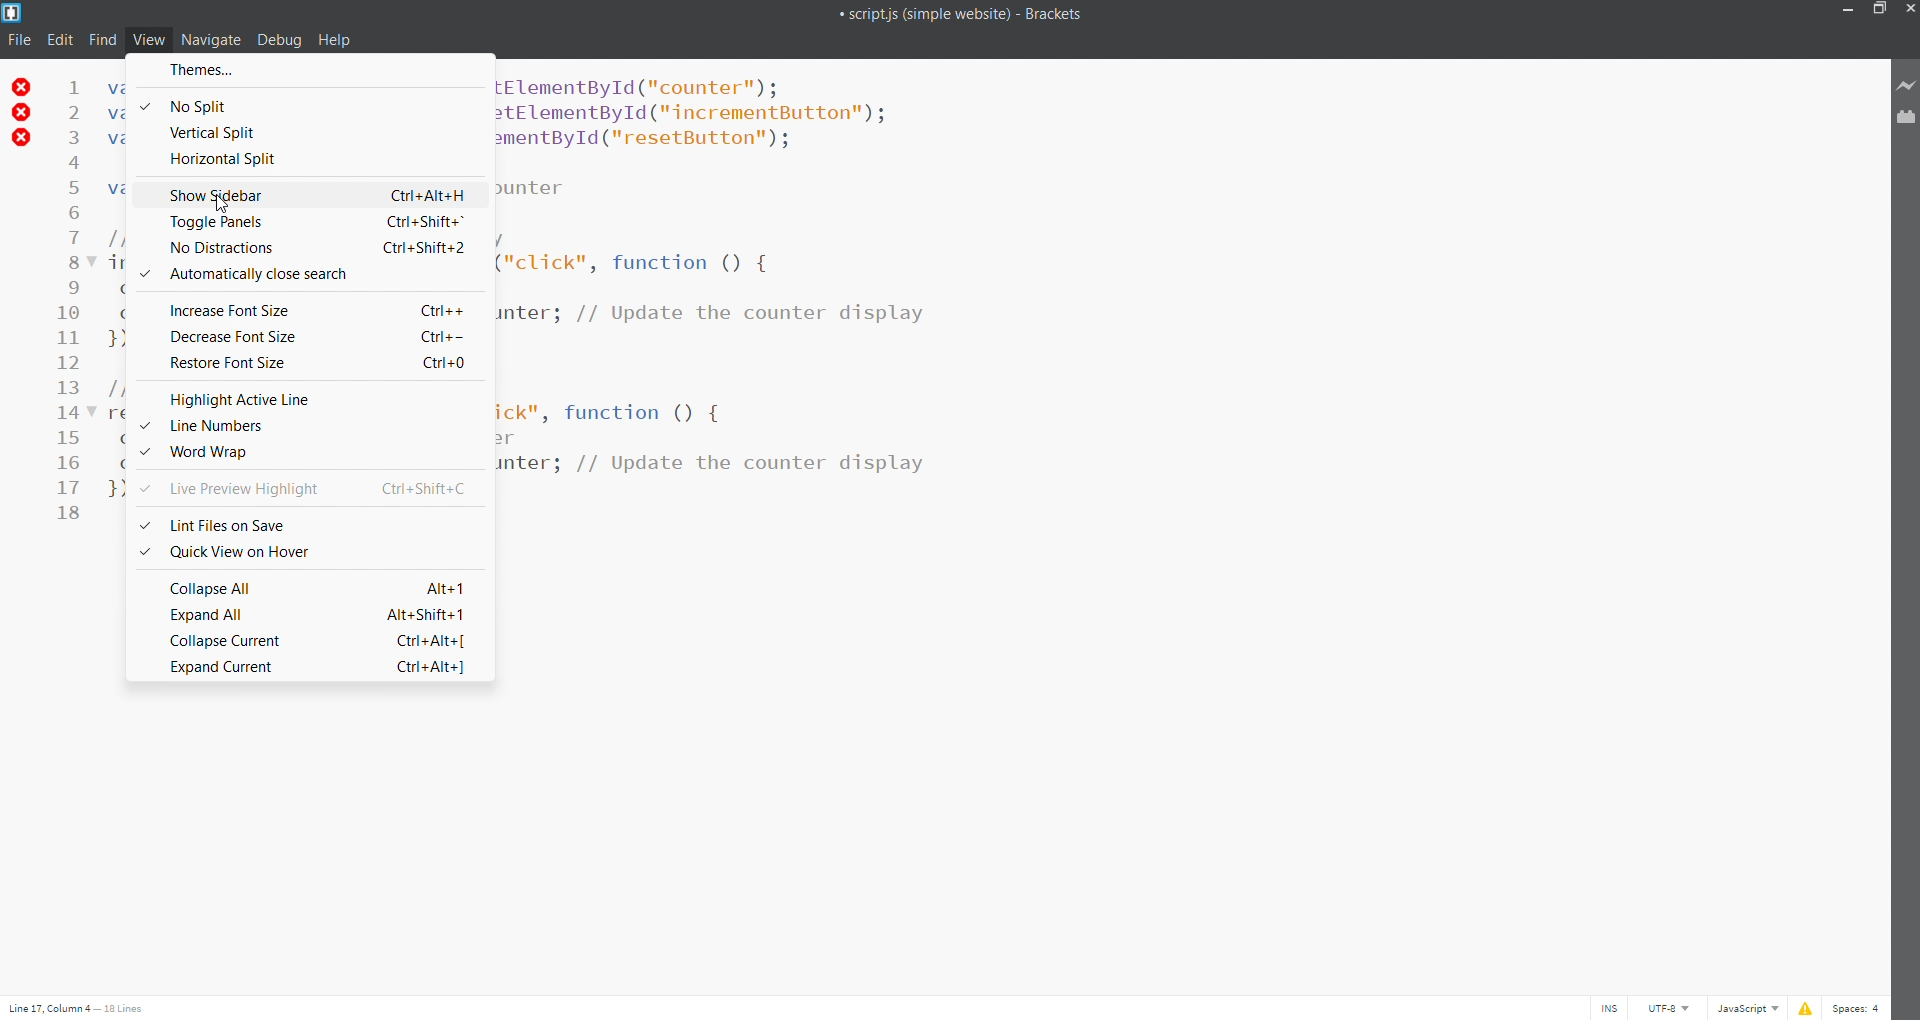 This screenshot has height=1020, width=1920. What do you see at coordinates (1906, 122) in the screenshot?
I see `extension manager` at bounding box center [1906, 122].